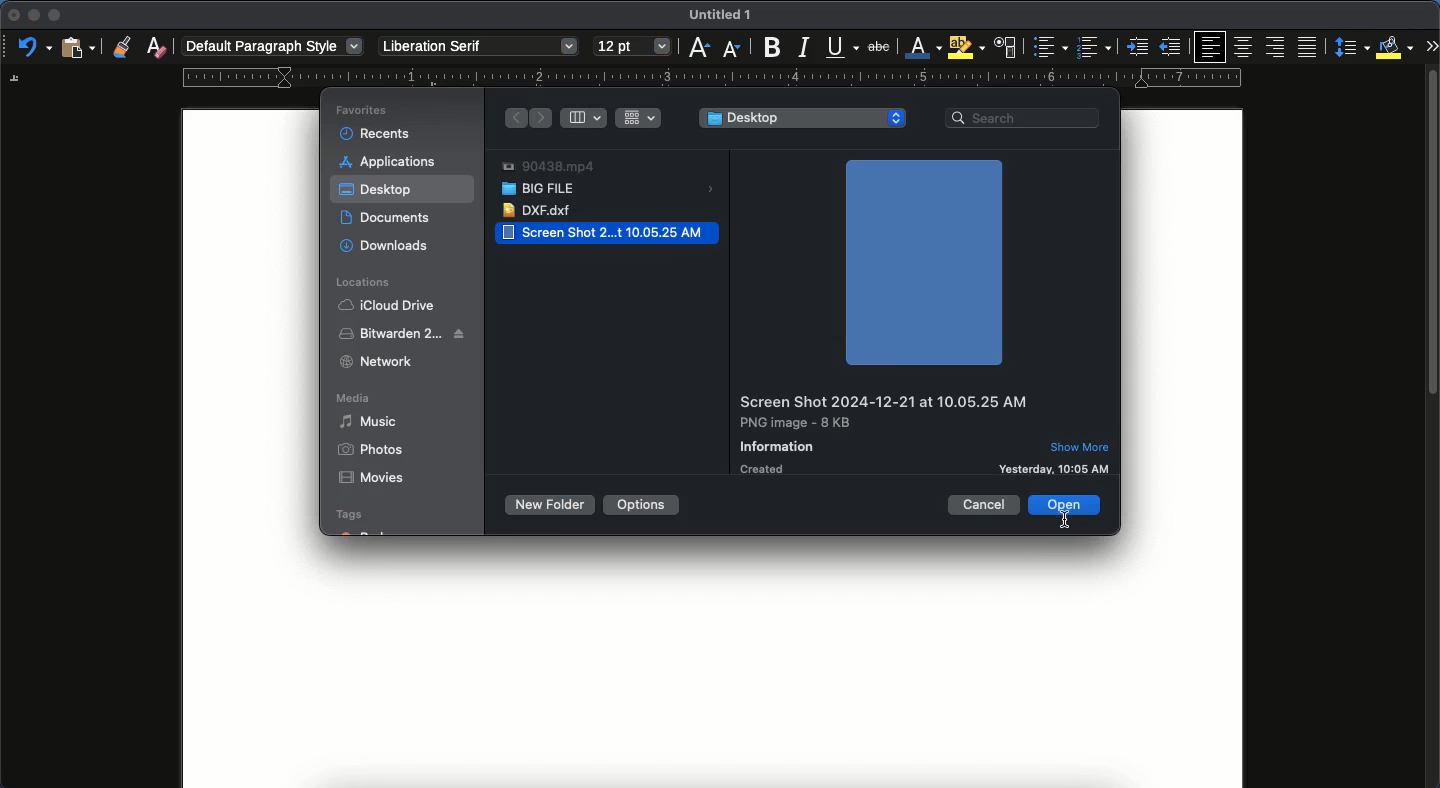  What do you see at coordinates (1244, 44) in the screenshot?
I see `center align` at bounding box center [1244, 44].